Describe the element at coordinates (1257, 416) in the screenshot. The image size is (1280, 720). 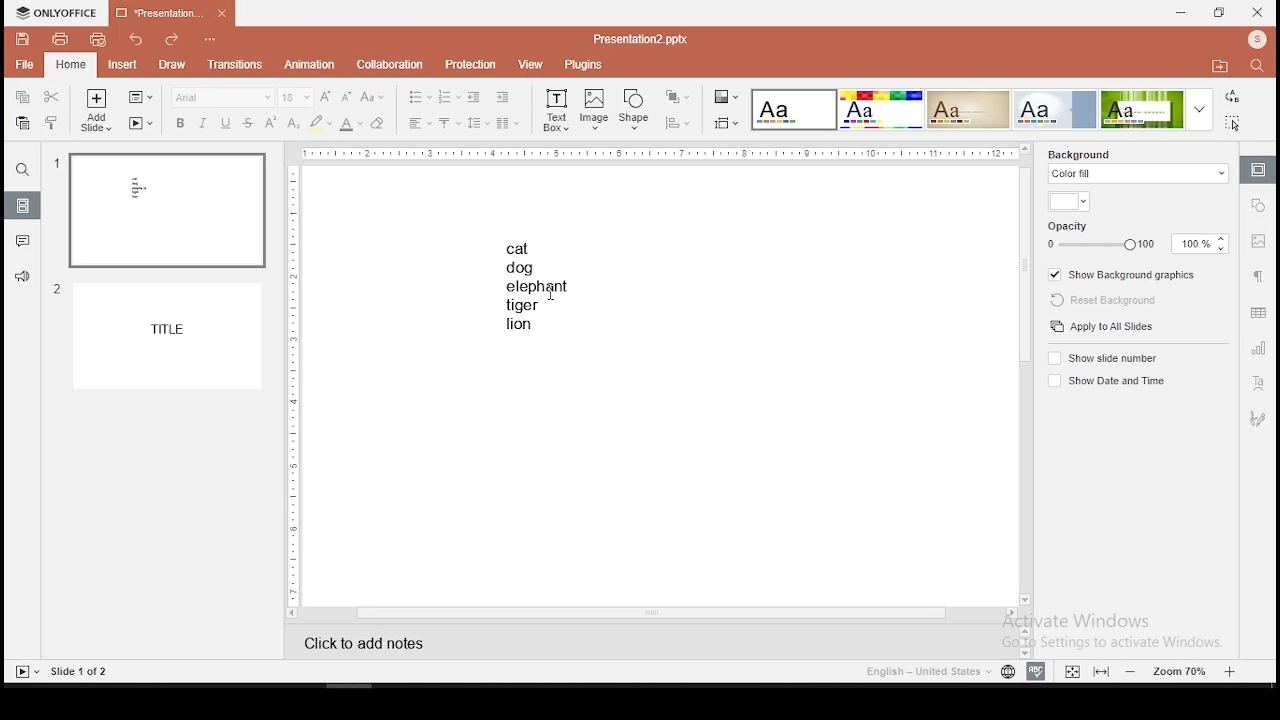
I see `` at that location.